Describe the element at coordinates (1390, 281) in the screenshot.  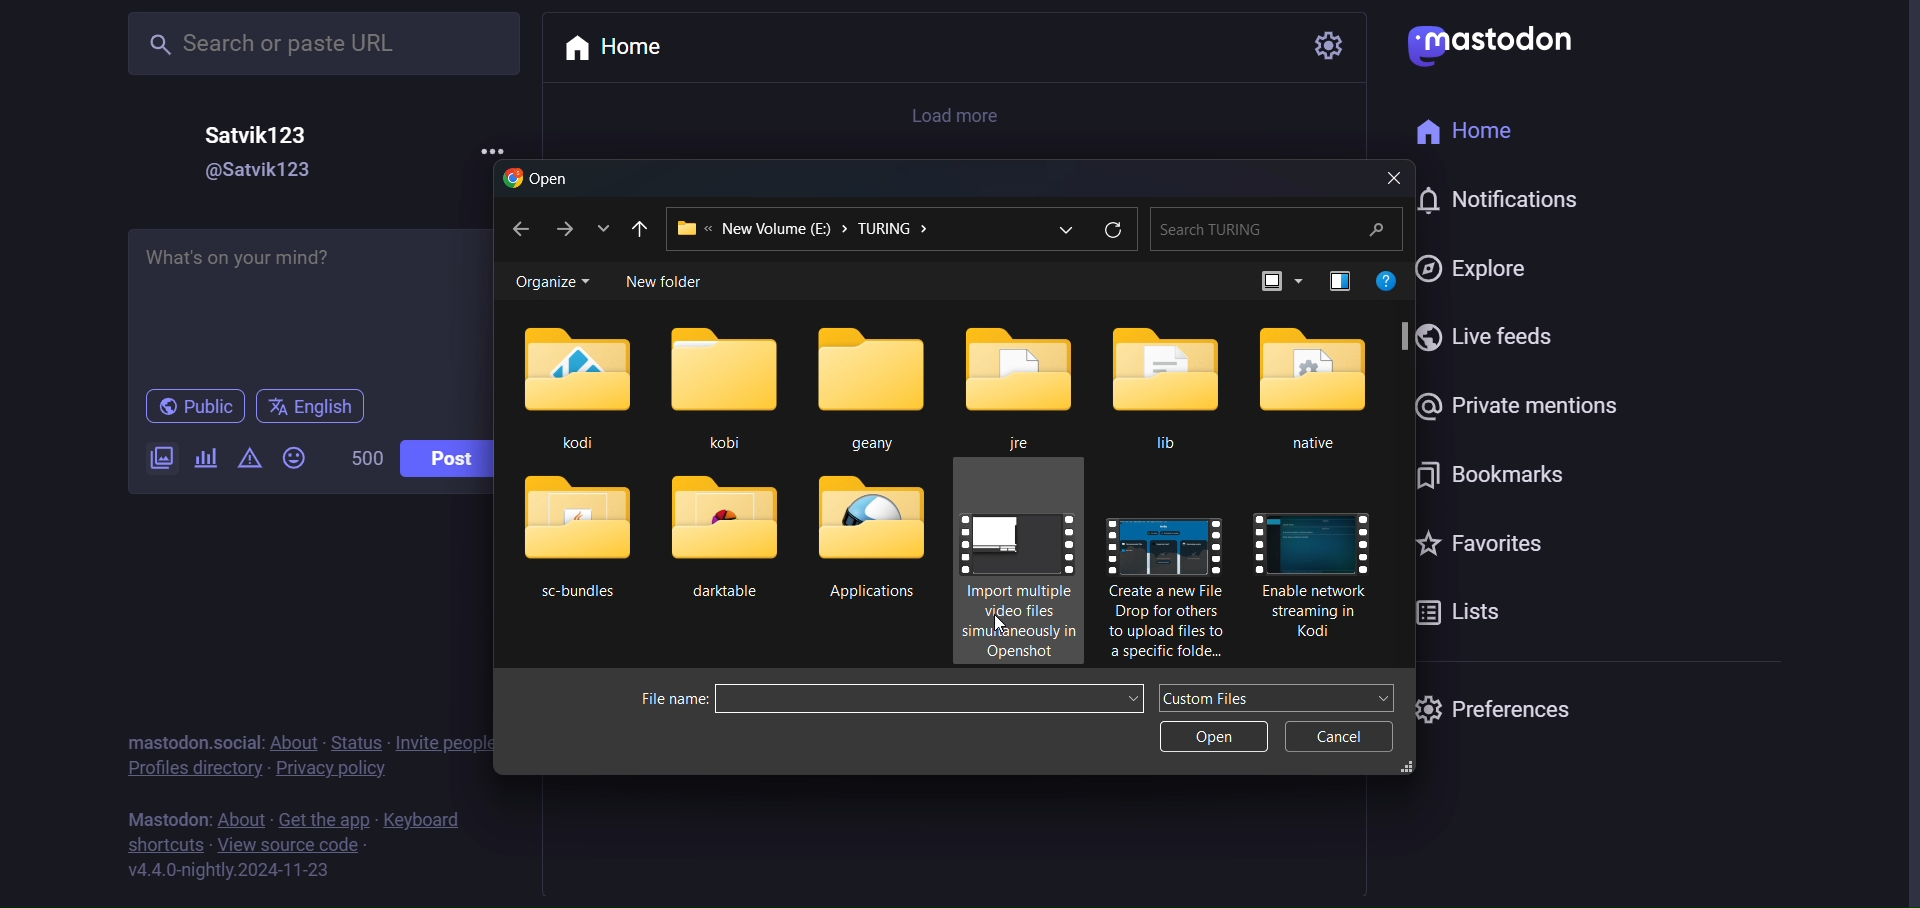
I see `help` at that location.